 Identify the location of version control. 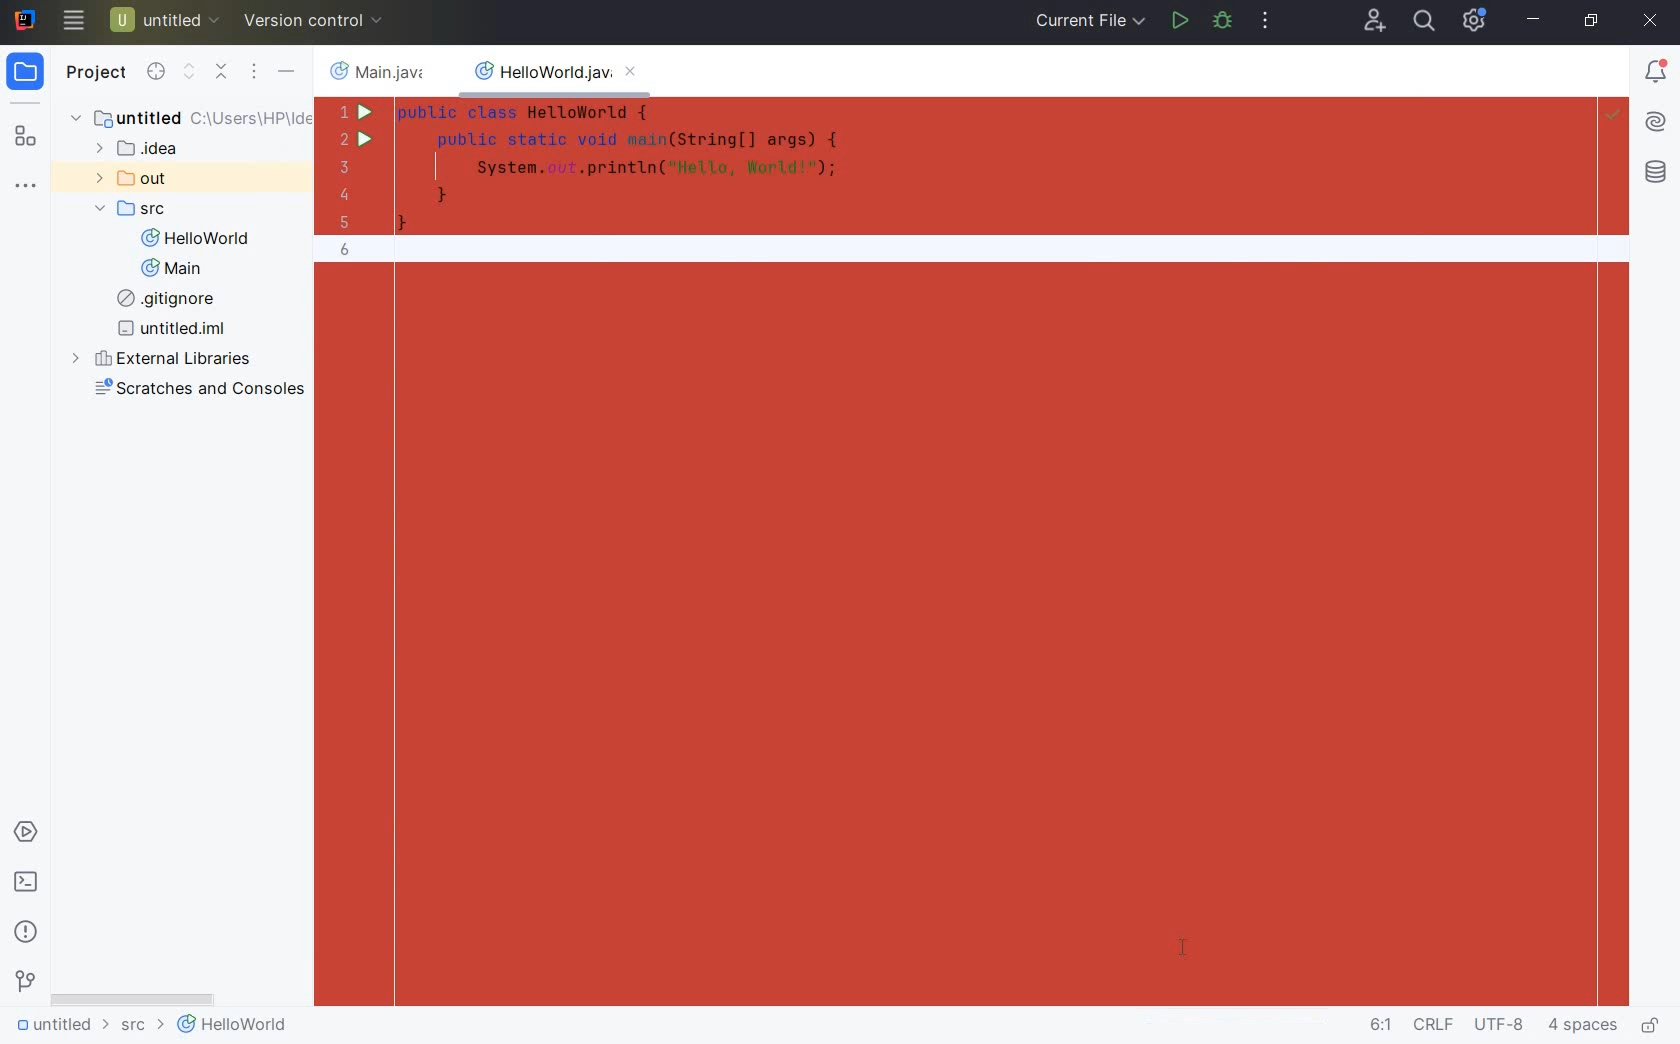
(317, 19).